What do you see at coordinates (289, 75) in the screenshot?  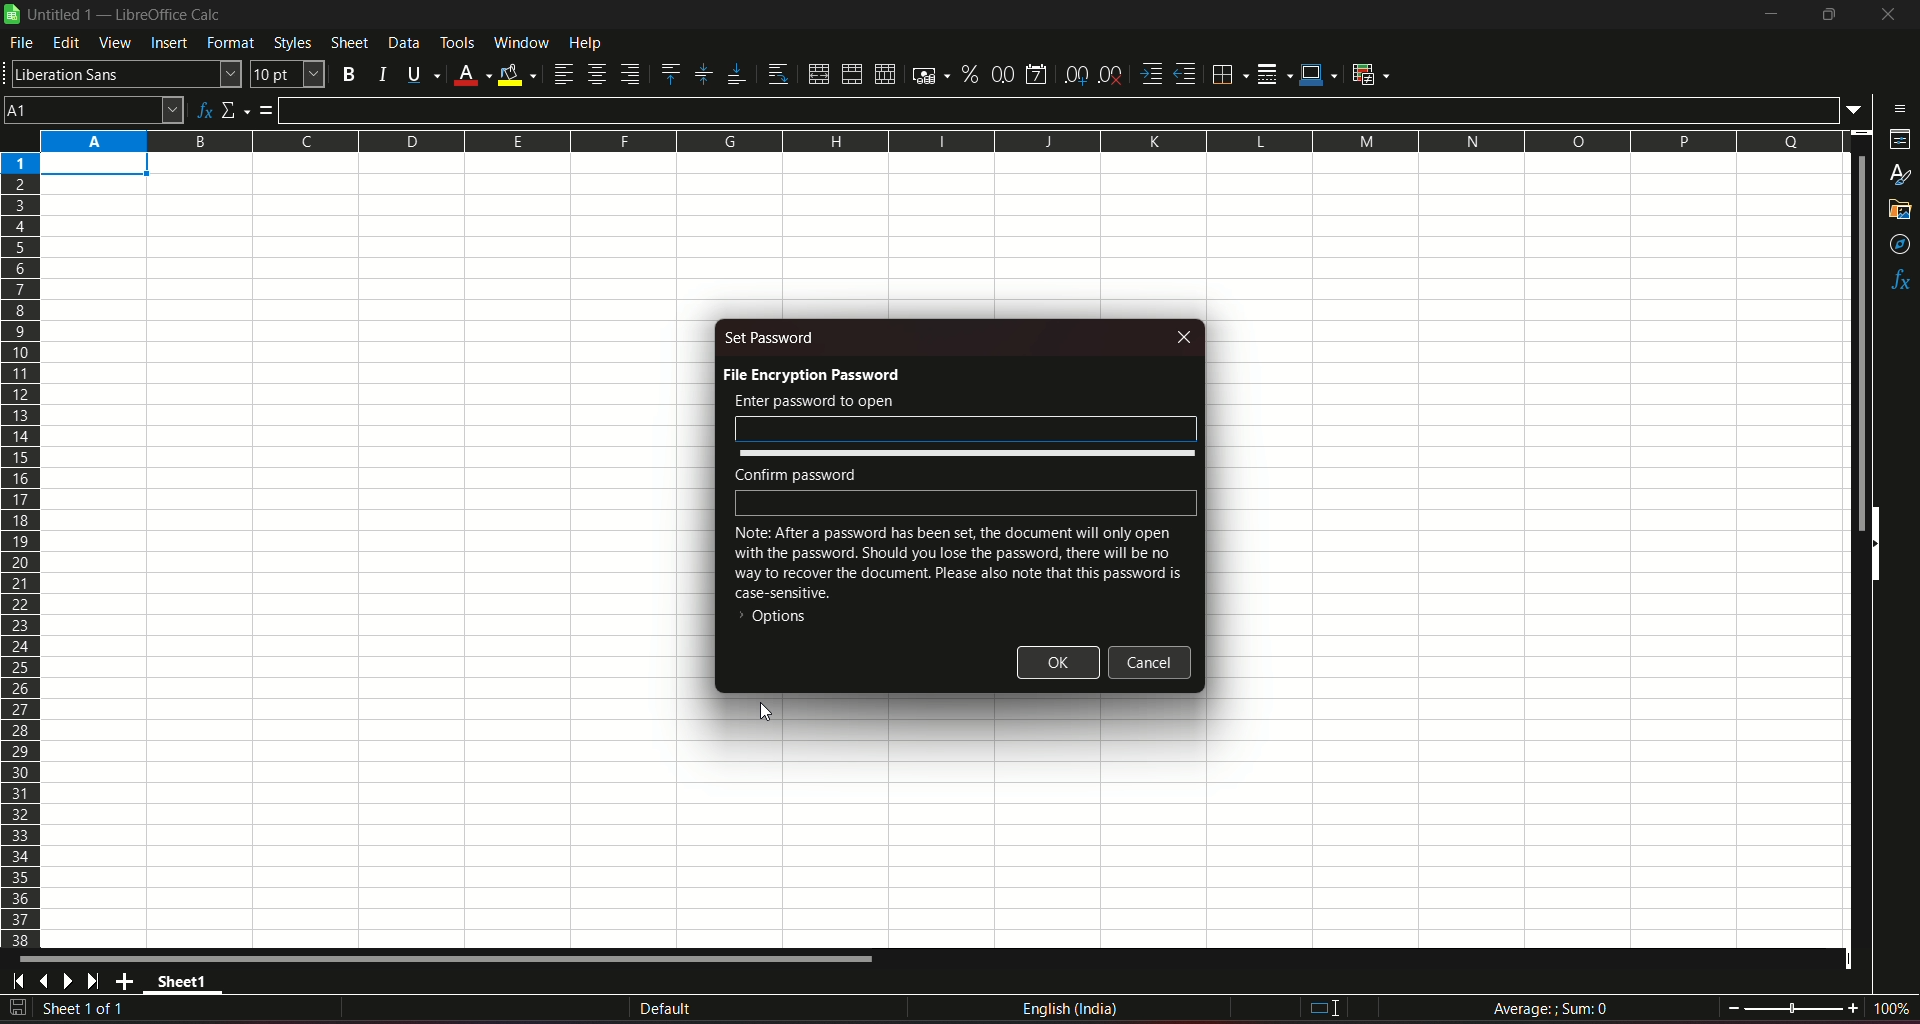 I see `font size` at bounding box center [289, 75].